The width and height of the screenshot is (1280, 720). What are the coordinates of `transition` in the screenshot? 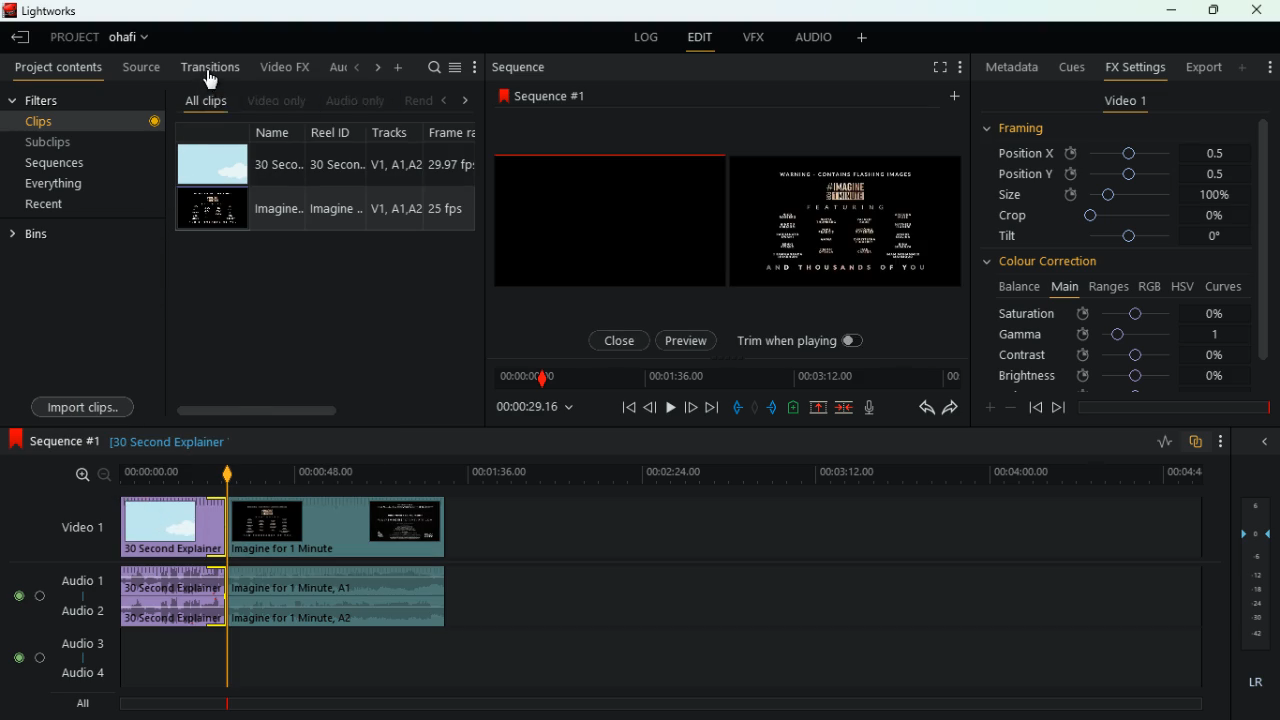 It's located at (211, 69).